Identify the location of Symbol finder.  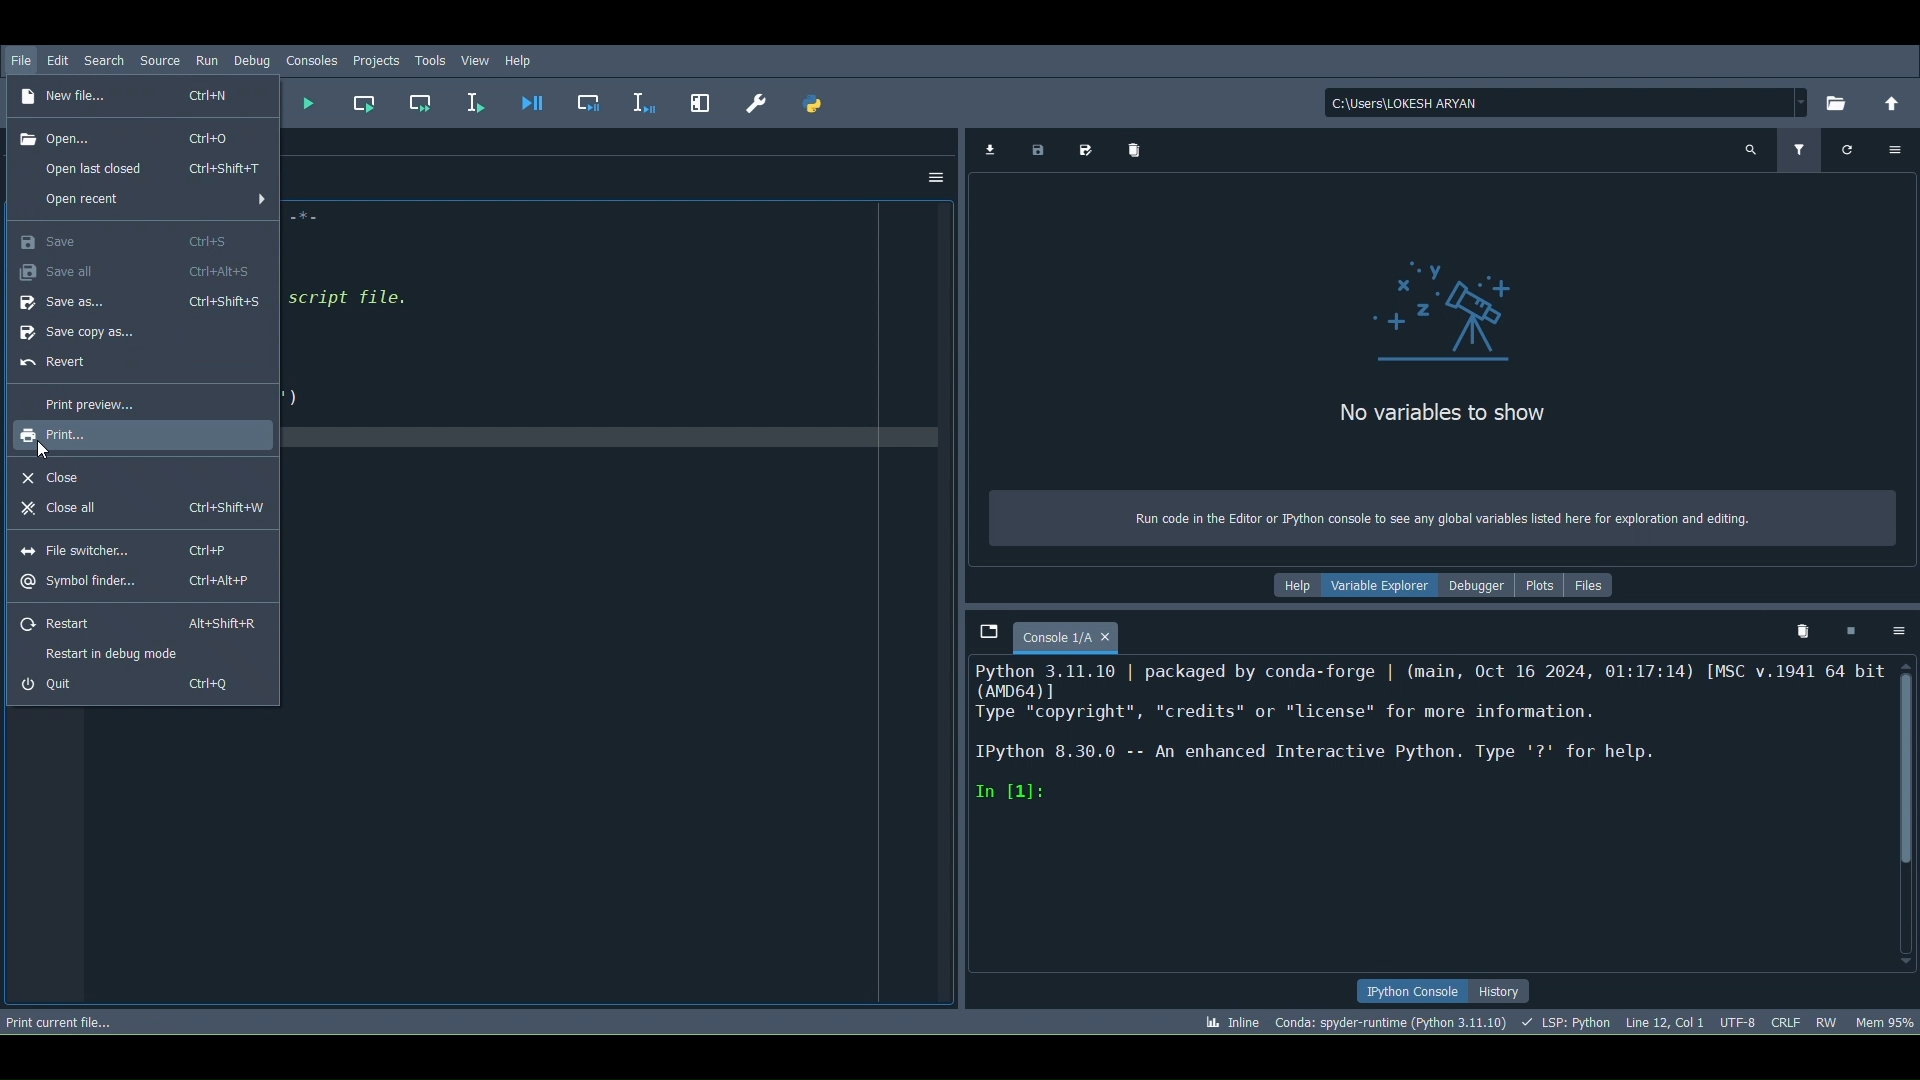
(145, 582).